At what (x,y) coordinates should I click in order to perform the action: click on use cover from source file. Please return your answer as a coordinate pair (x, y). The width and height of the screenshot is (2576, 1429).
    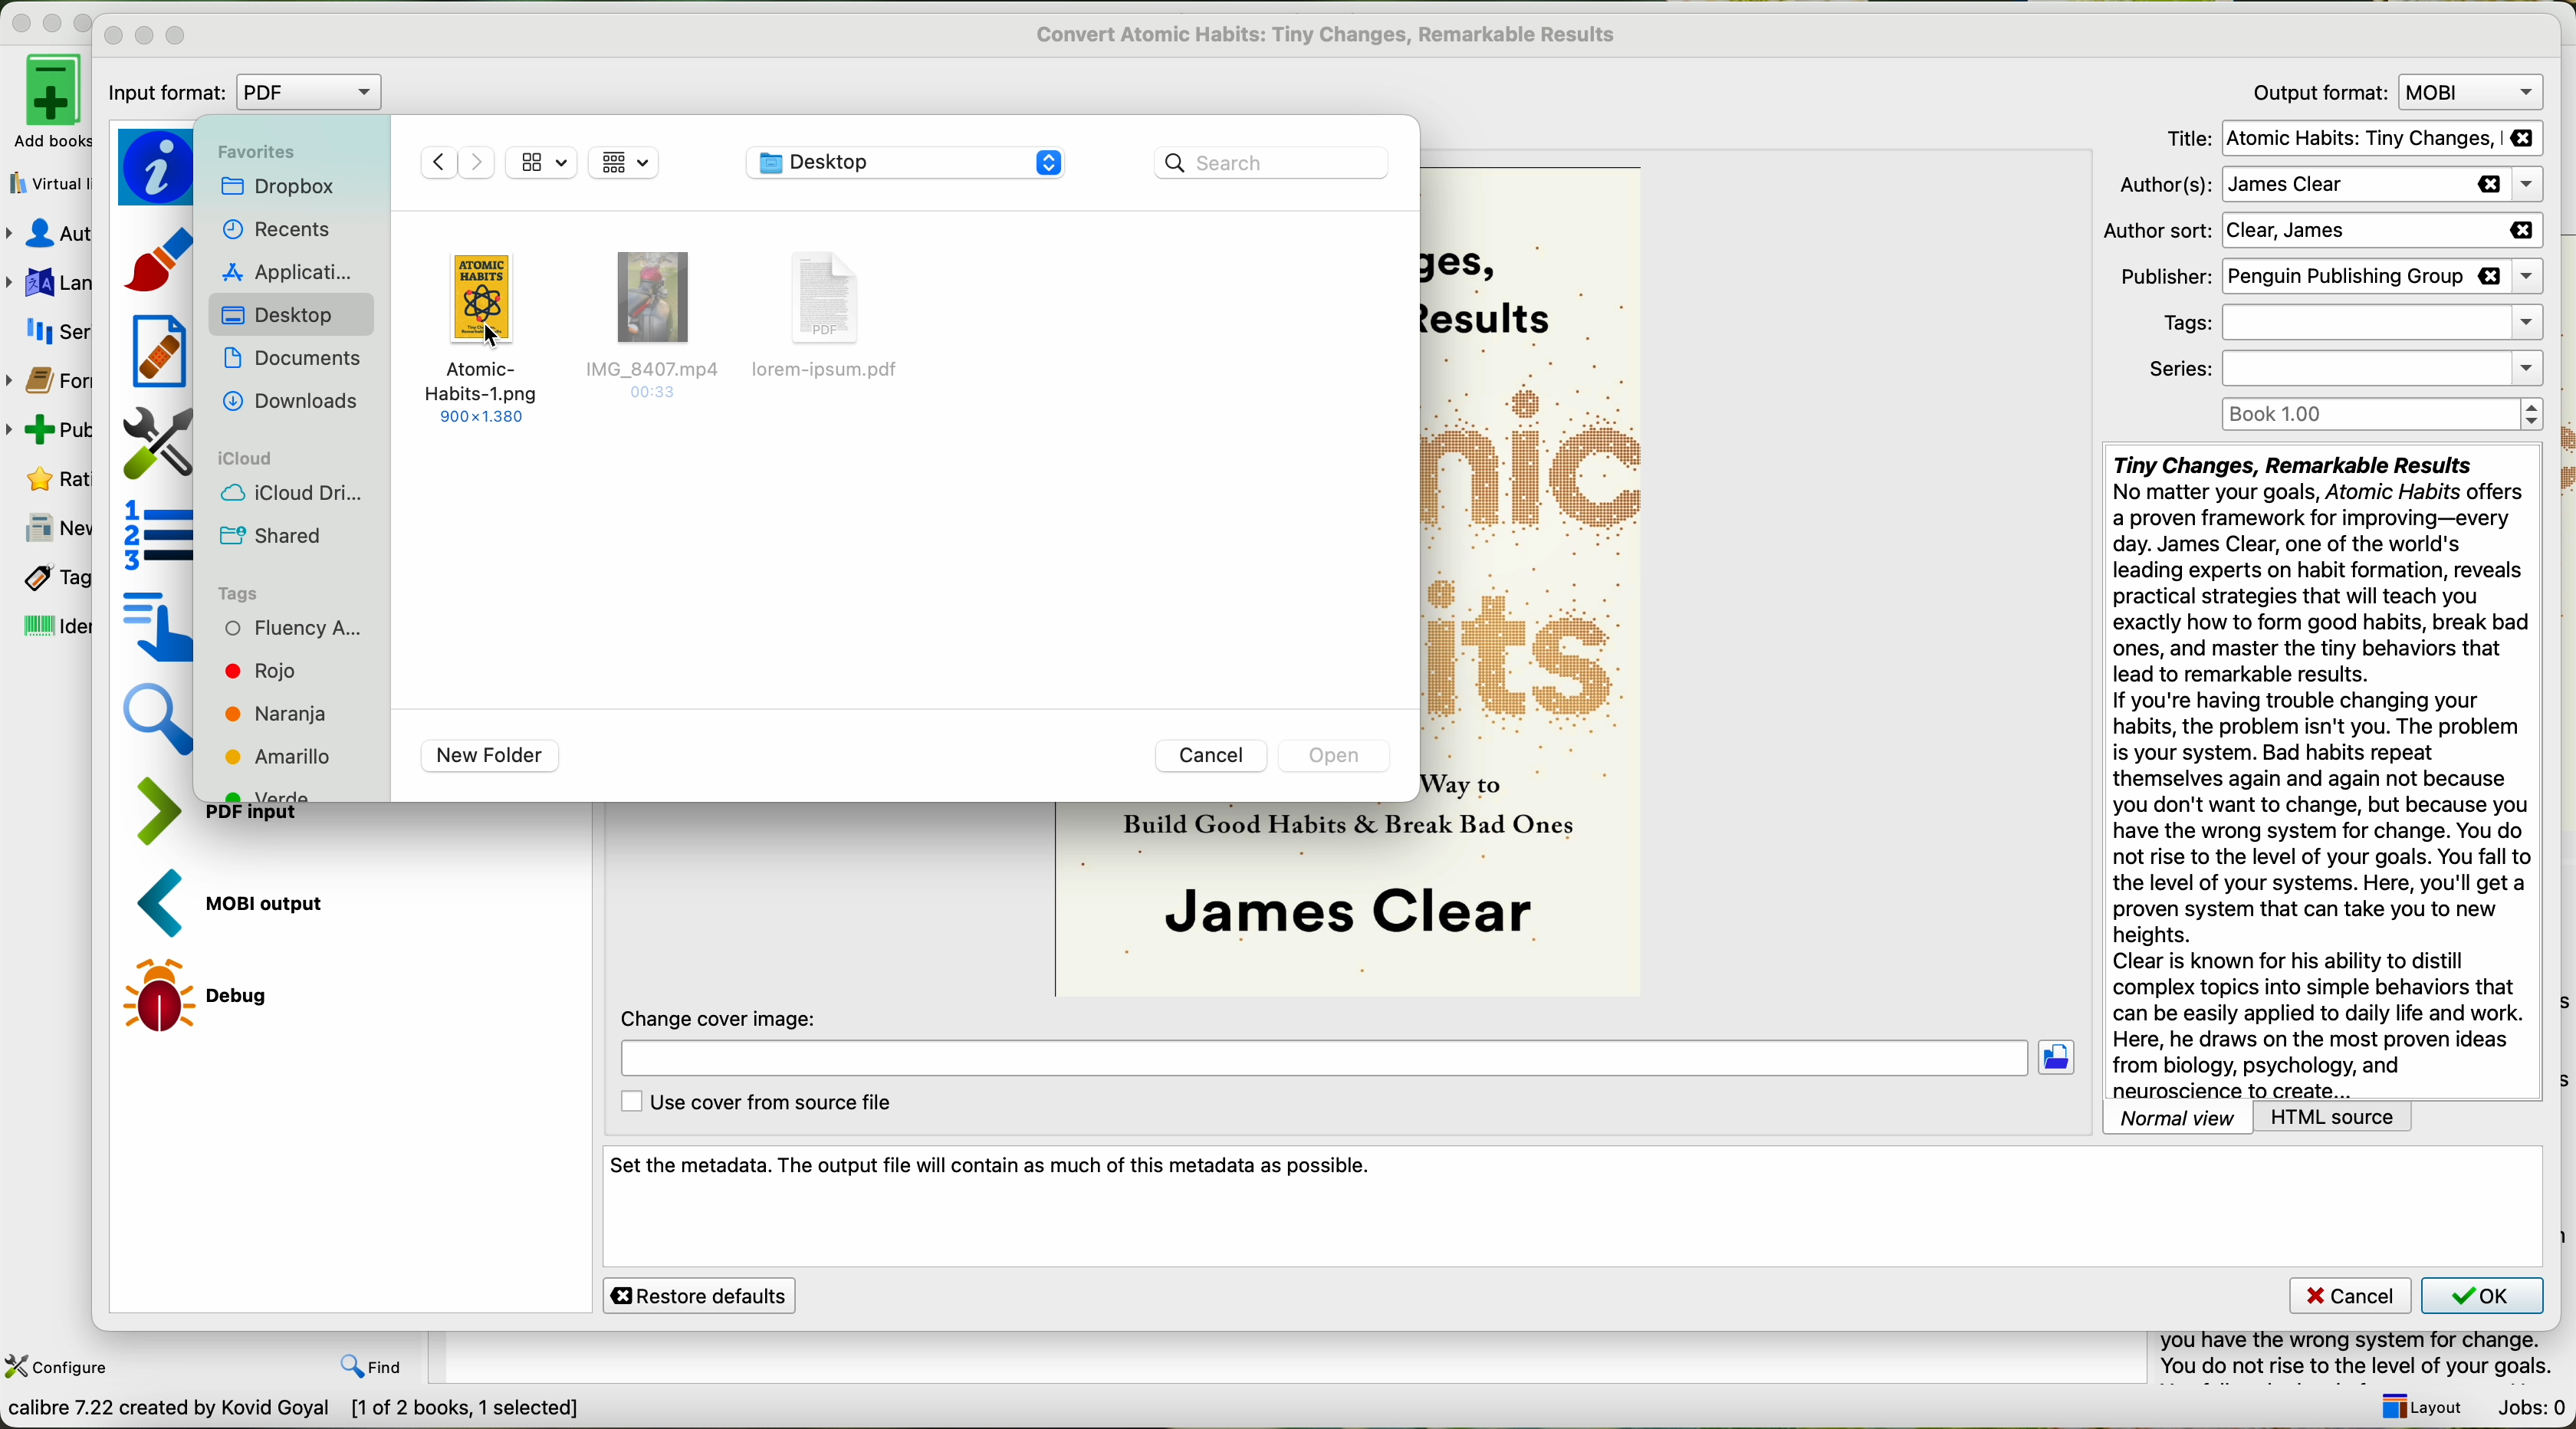
    Looking at the image, I should click on (753, 1103).